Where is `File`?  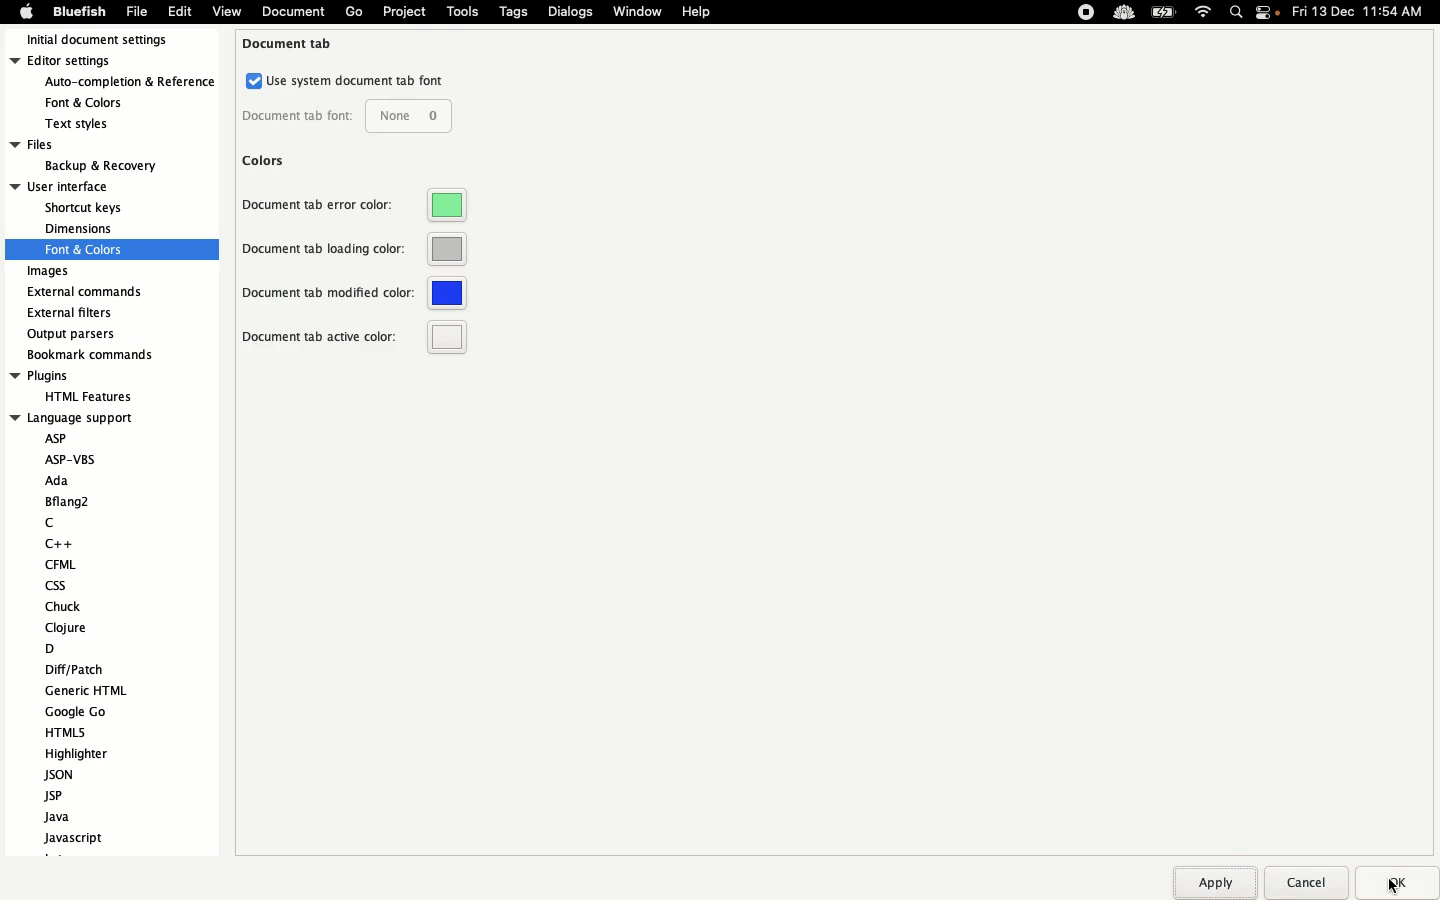
File is located at coordinates (137, 11).